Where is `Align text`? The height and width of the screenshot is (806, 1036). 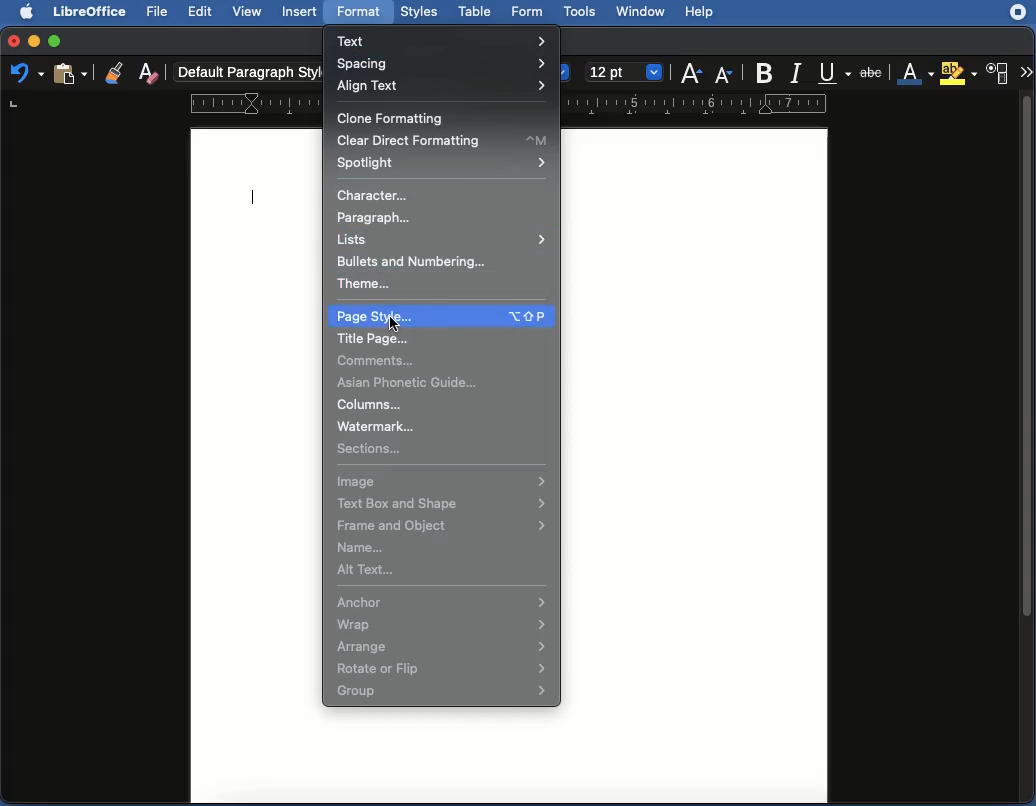 Align text is located at coordinates (442, 85).